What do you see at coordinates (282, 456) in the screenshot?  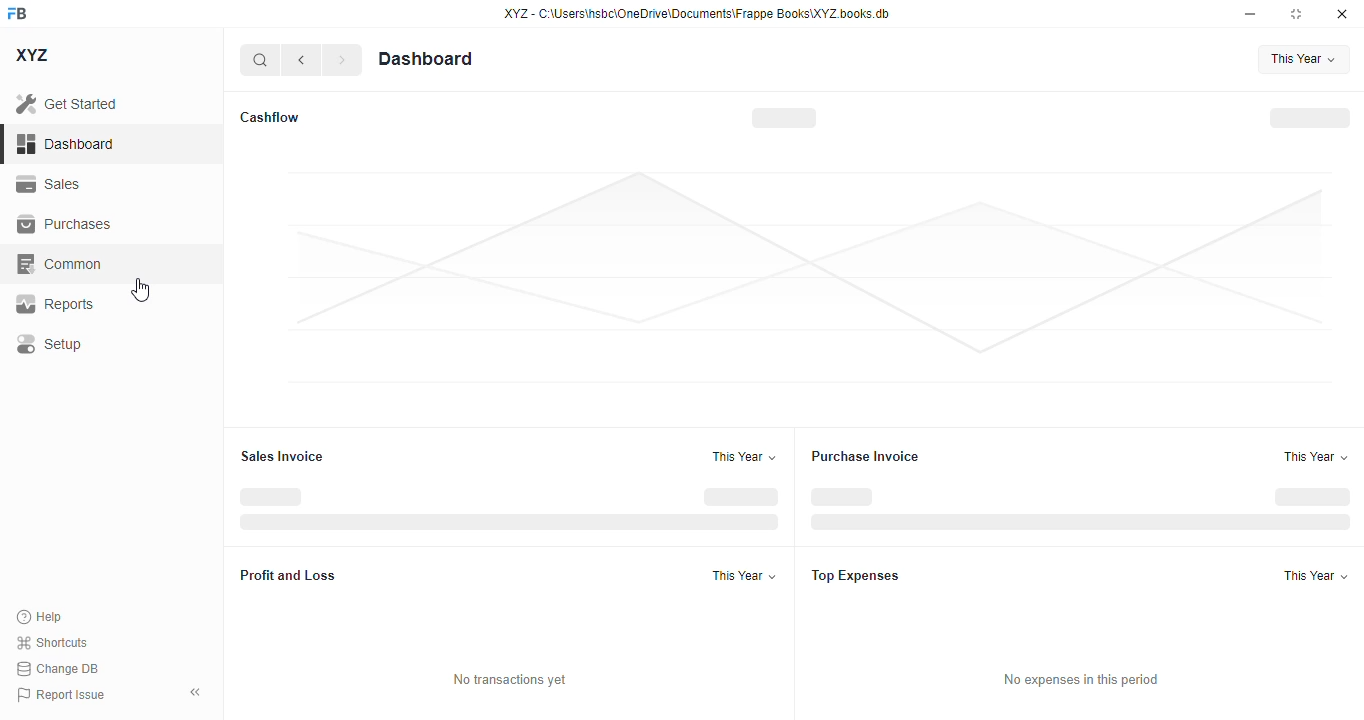 I see `sales invoice` at bounding box center [282, 456].